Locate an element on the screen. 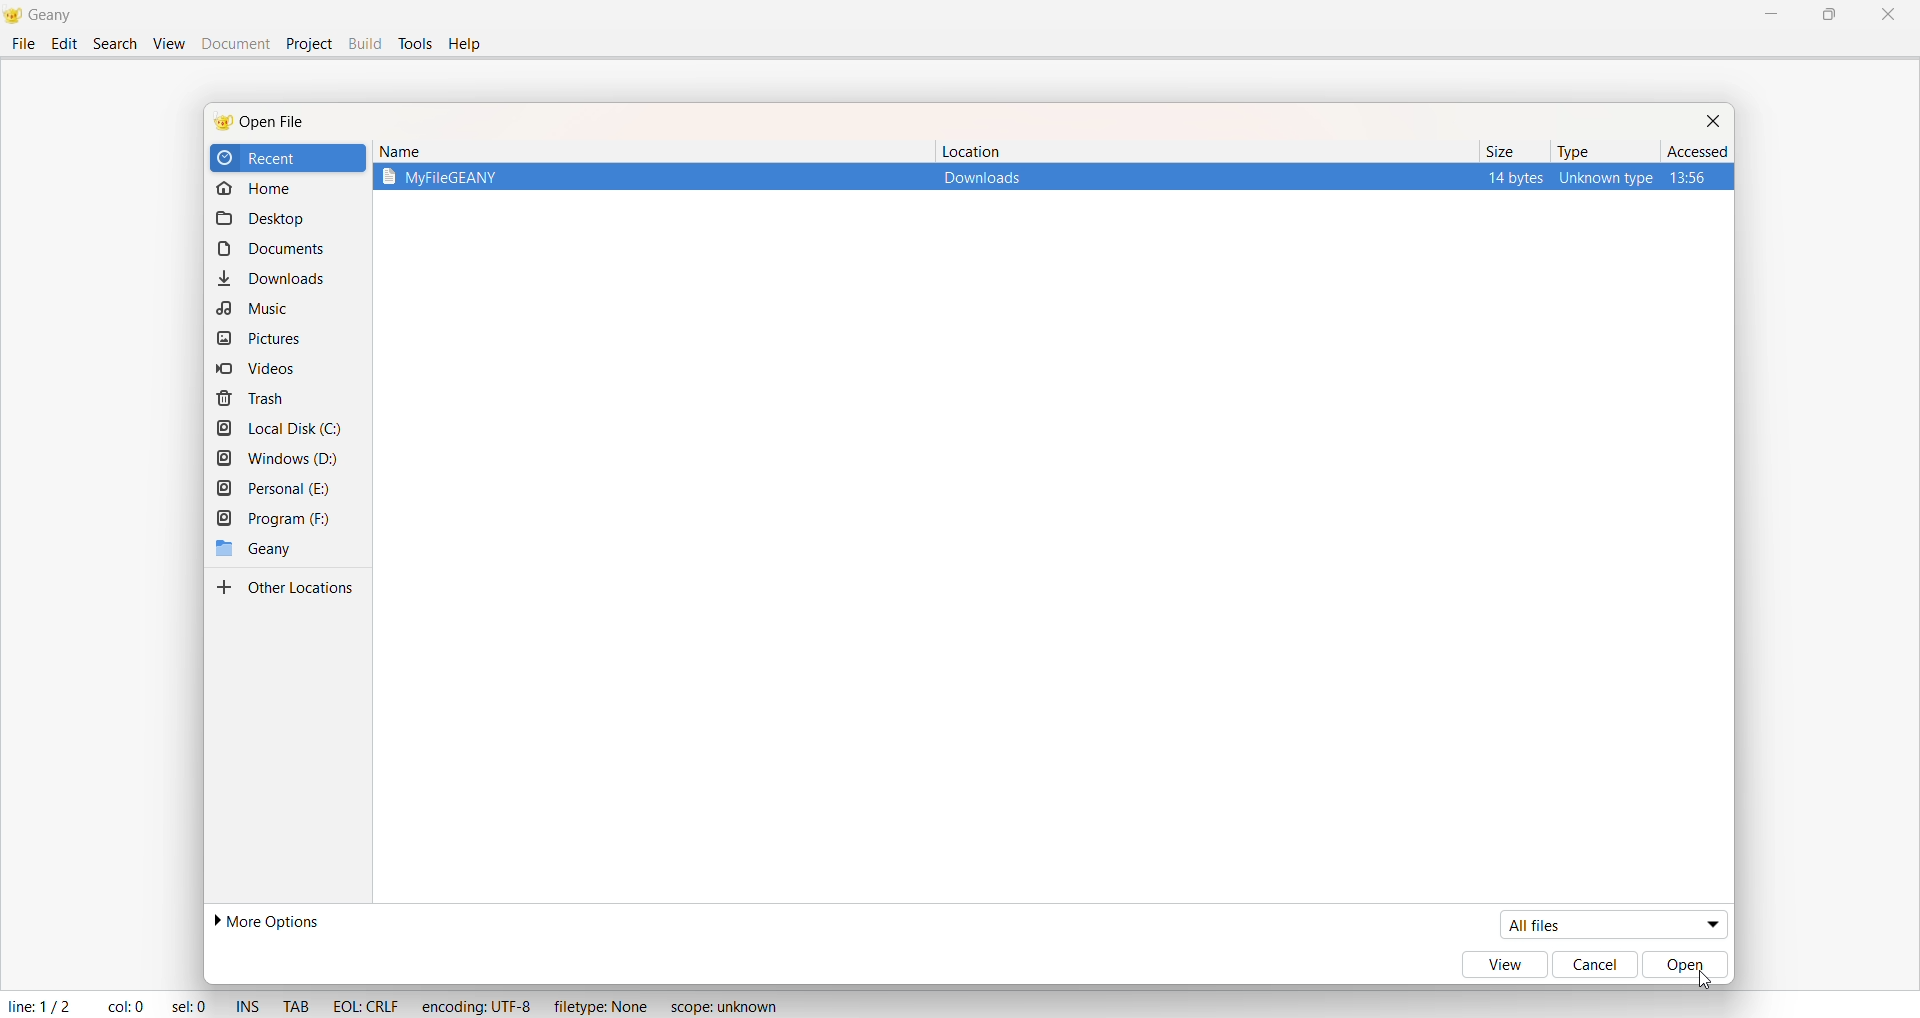 This screenshot has height=1018, width=1920. type is located at coordinates (1568, 148).